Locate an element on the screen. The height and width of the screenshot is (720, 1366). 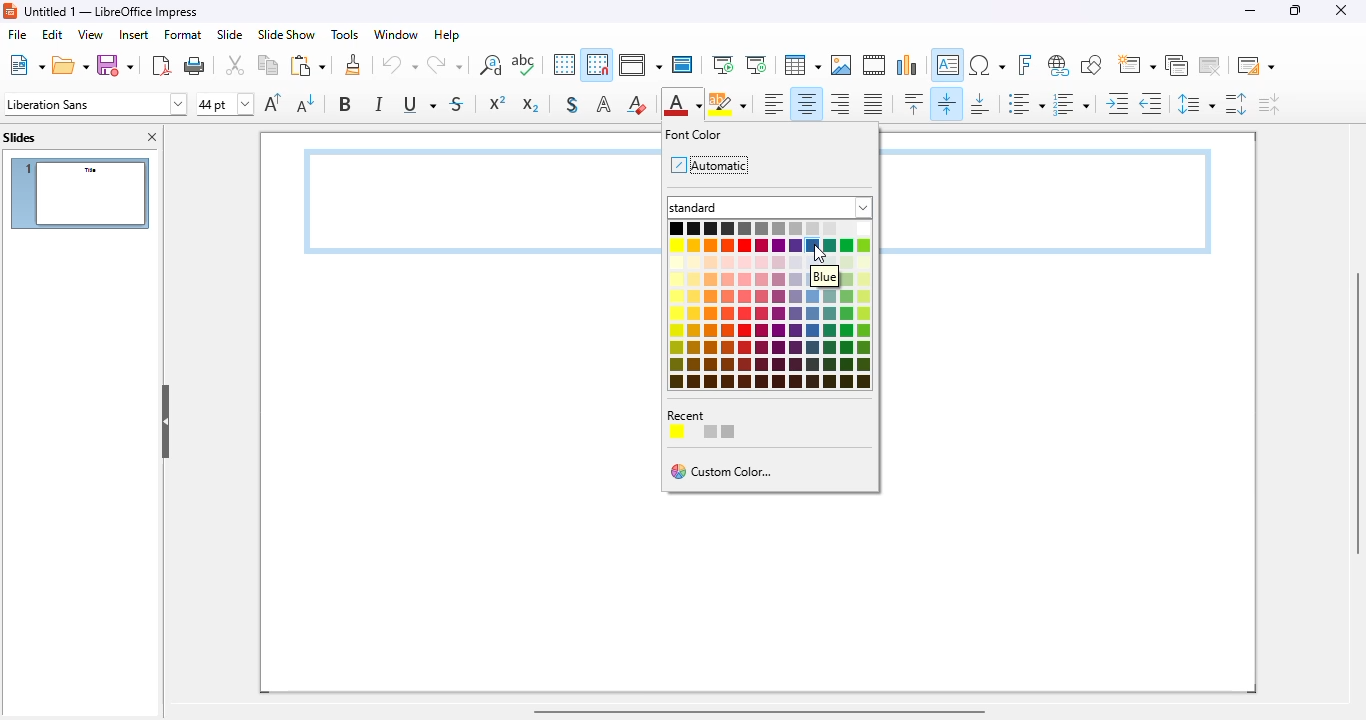
clear direct formatting is located at coordinates (637, 103).